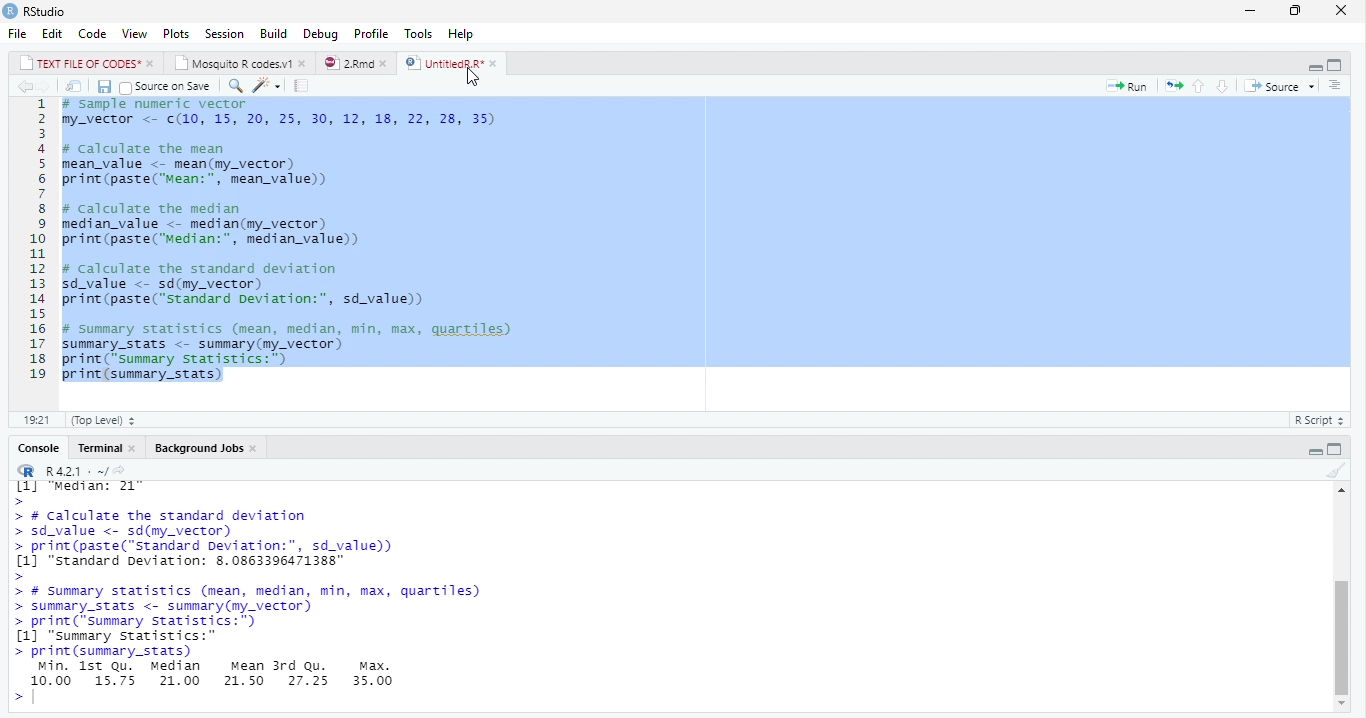 This screenshot has height=718, width=1366. Describe the element at coordinates (76, 87) in the screenshot. I see `show in new window` at that location.